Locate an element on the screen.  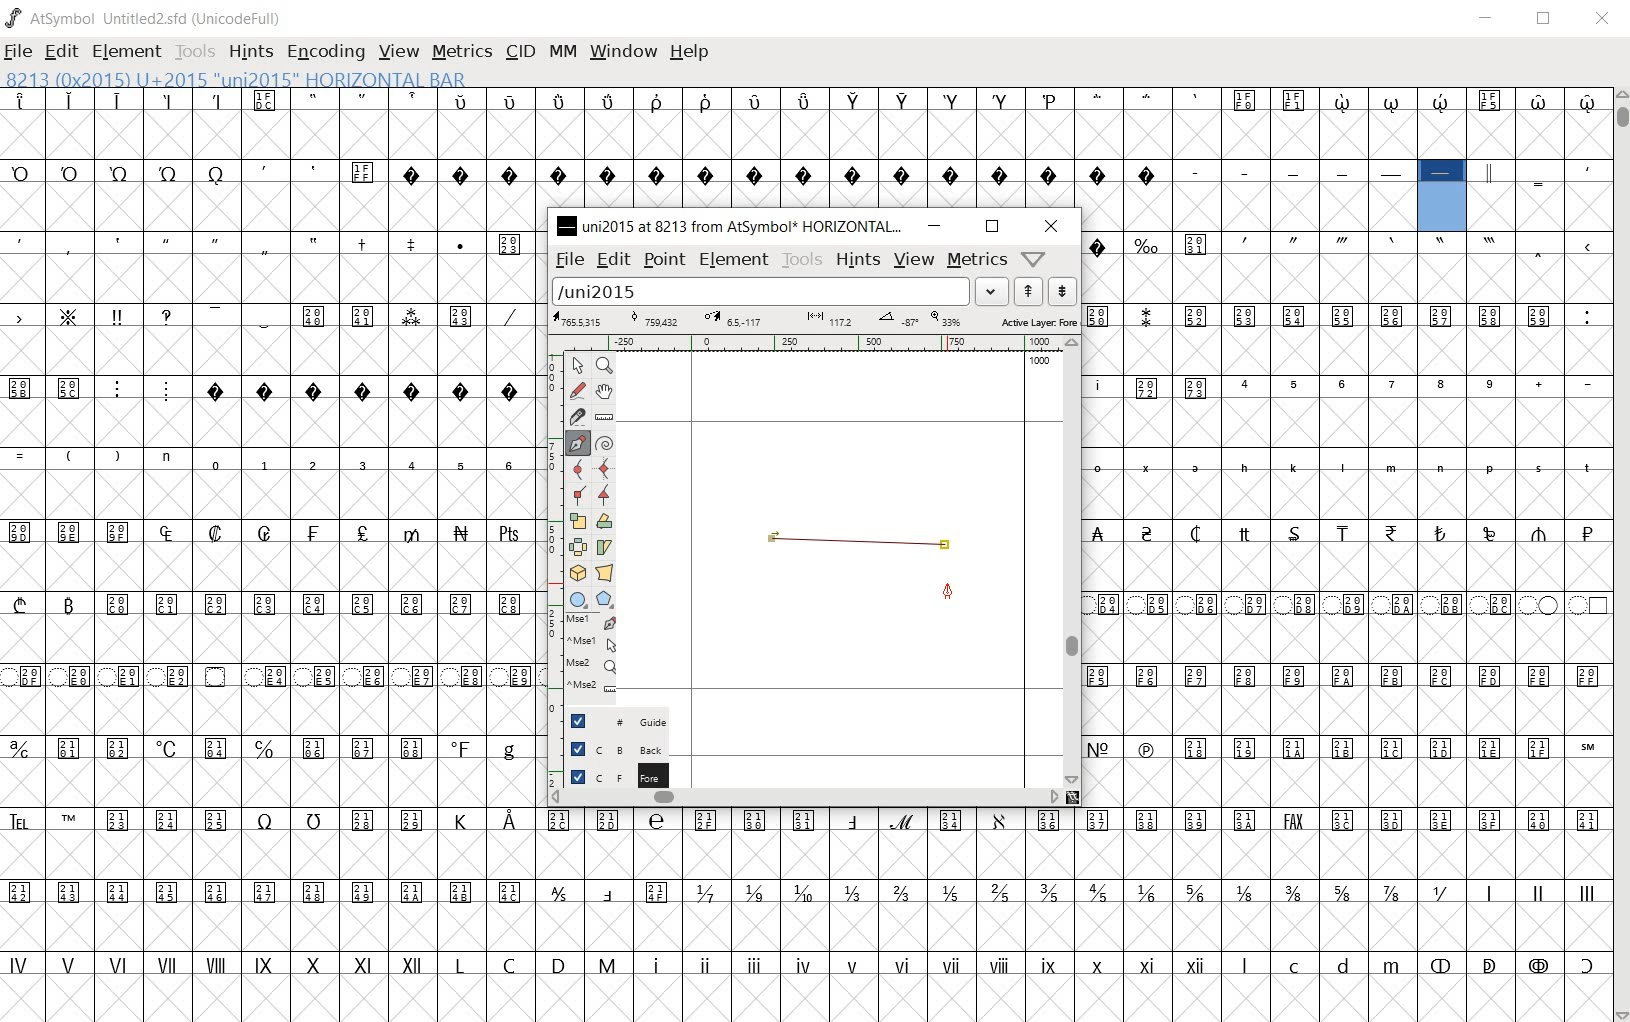
show the next word on the list is located at coordinates (1027, 291).